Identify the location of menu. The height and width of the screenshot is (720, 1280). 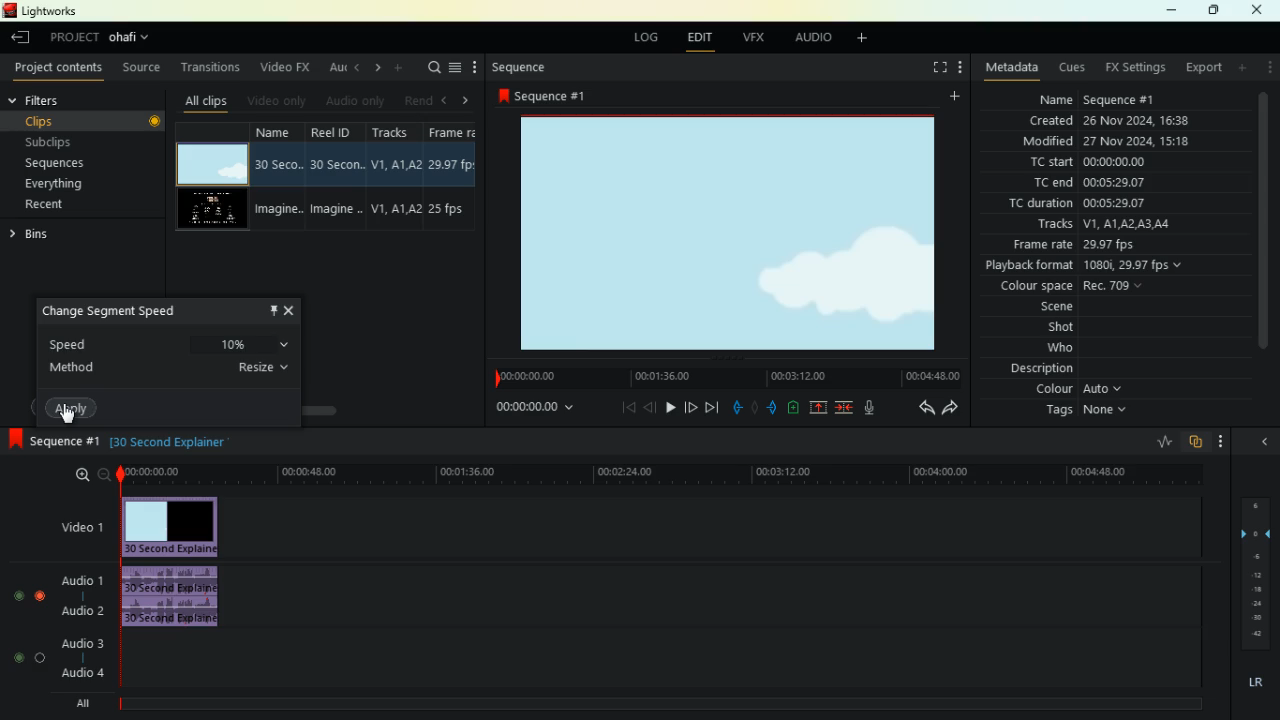
(455, 69).